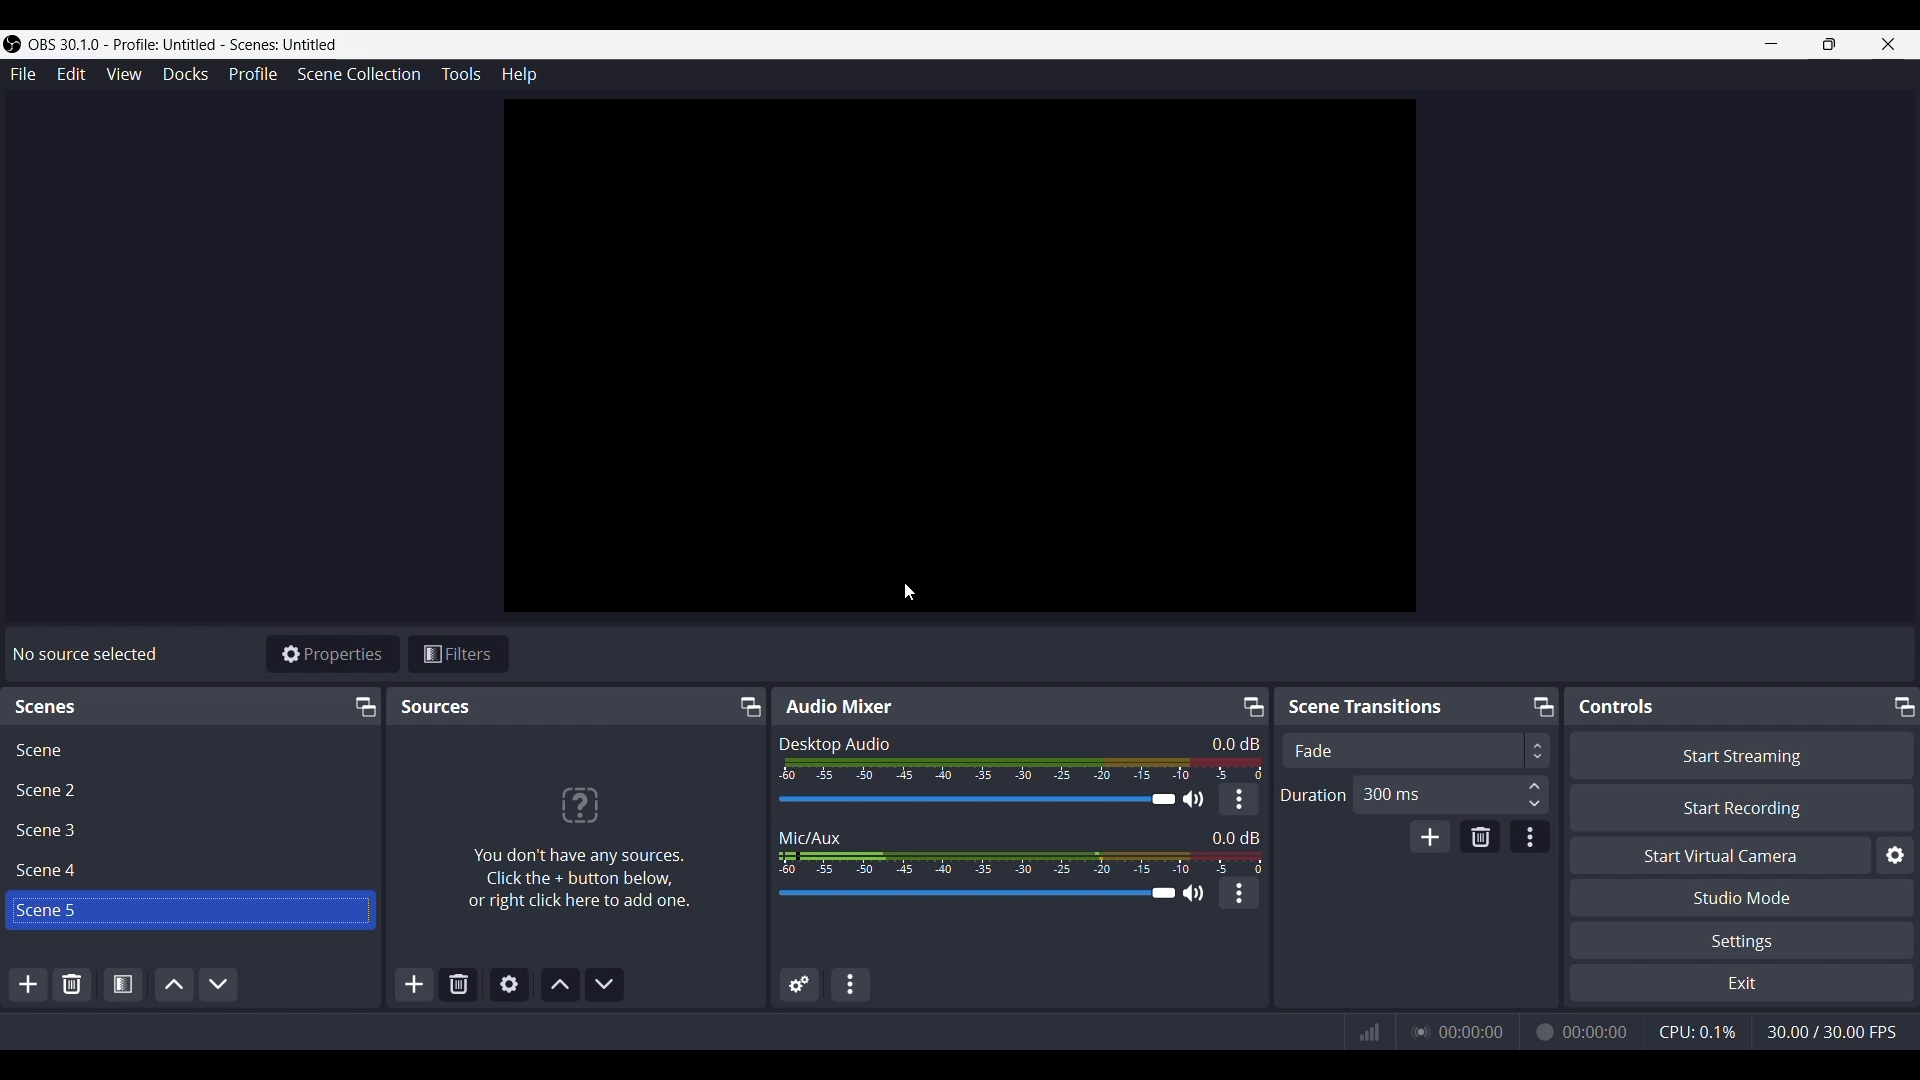 Image resolution: width=1920 pixels, height=1080 pixels. I want to click on 300 ms, so click(1454, 795).